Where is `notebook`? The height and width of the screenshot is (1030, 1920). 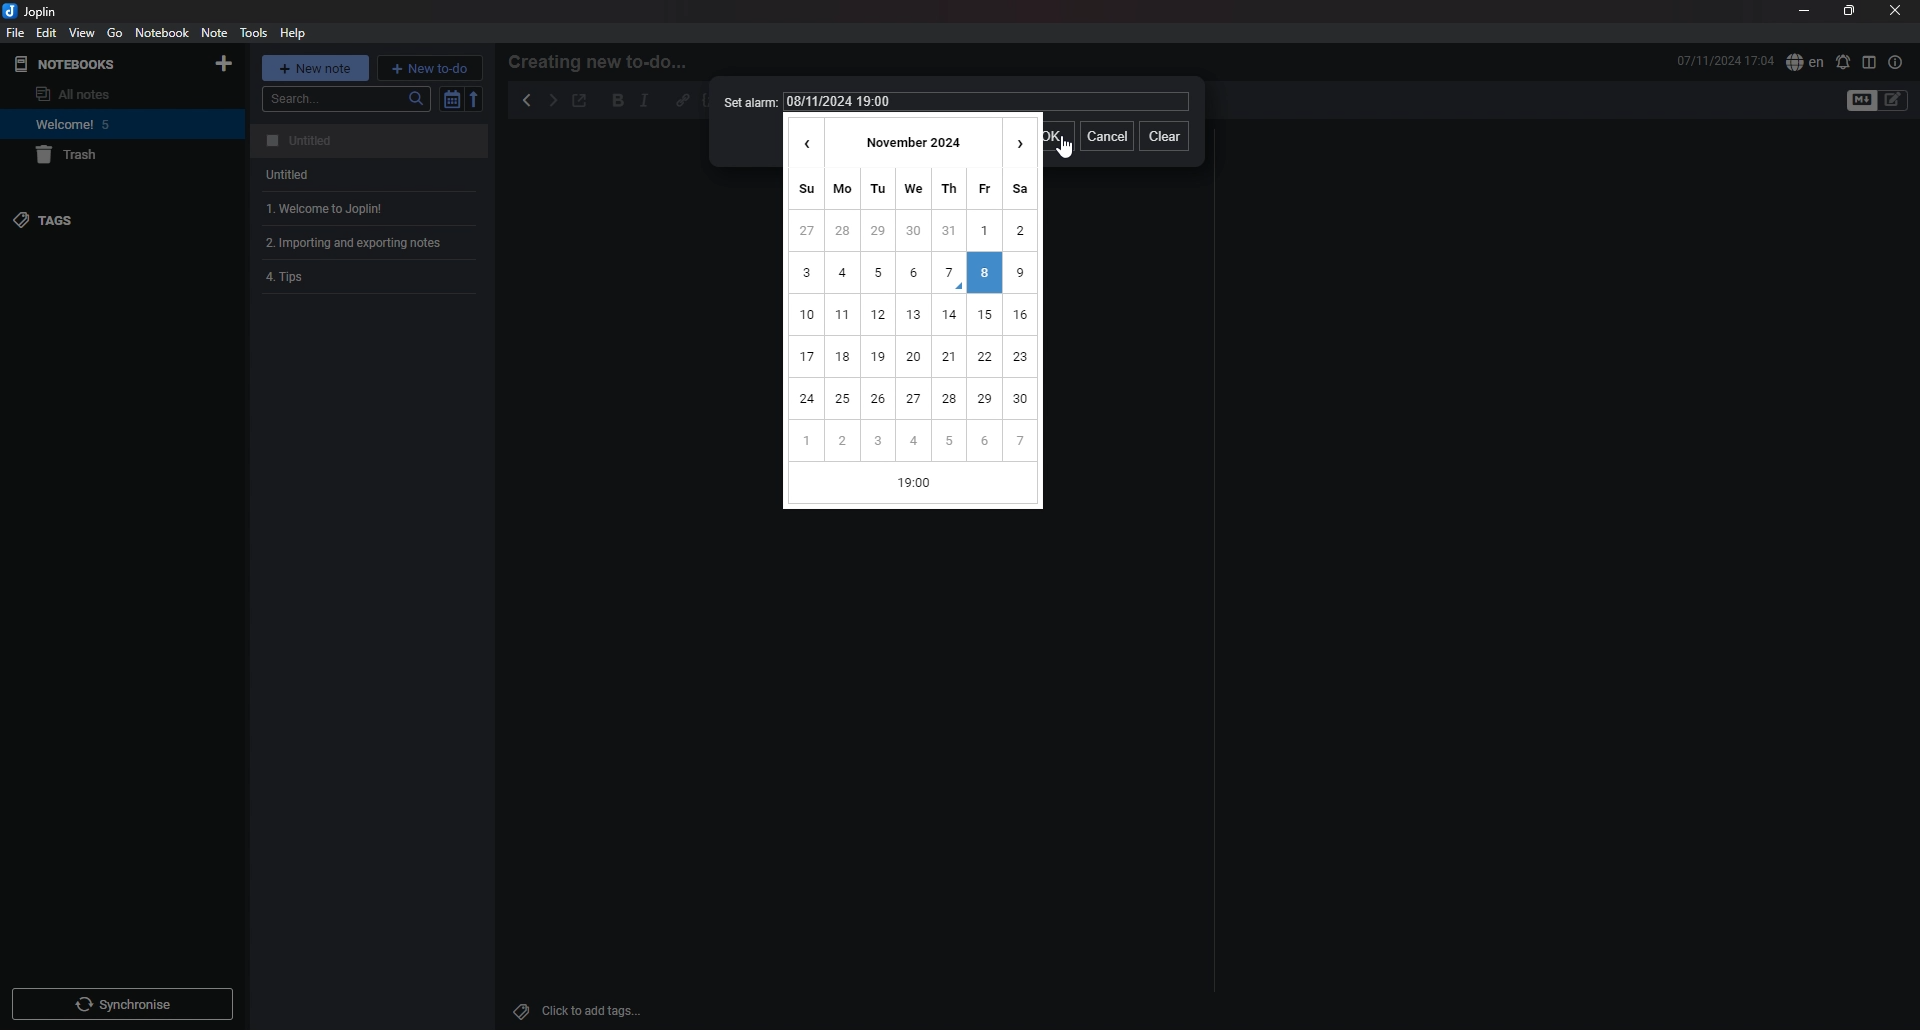 notebook is located at coordinates (163, 32).